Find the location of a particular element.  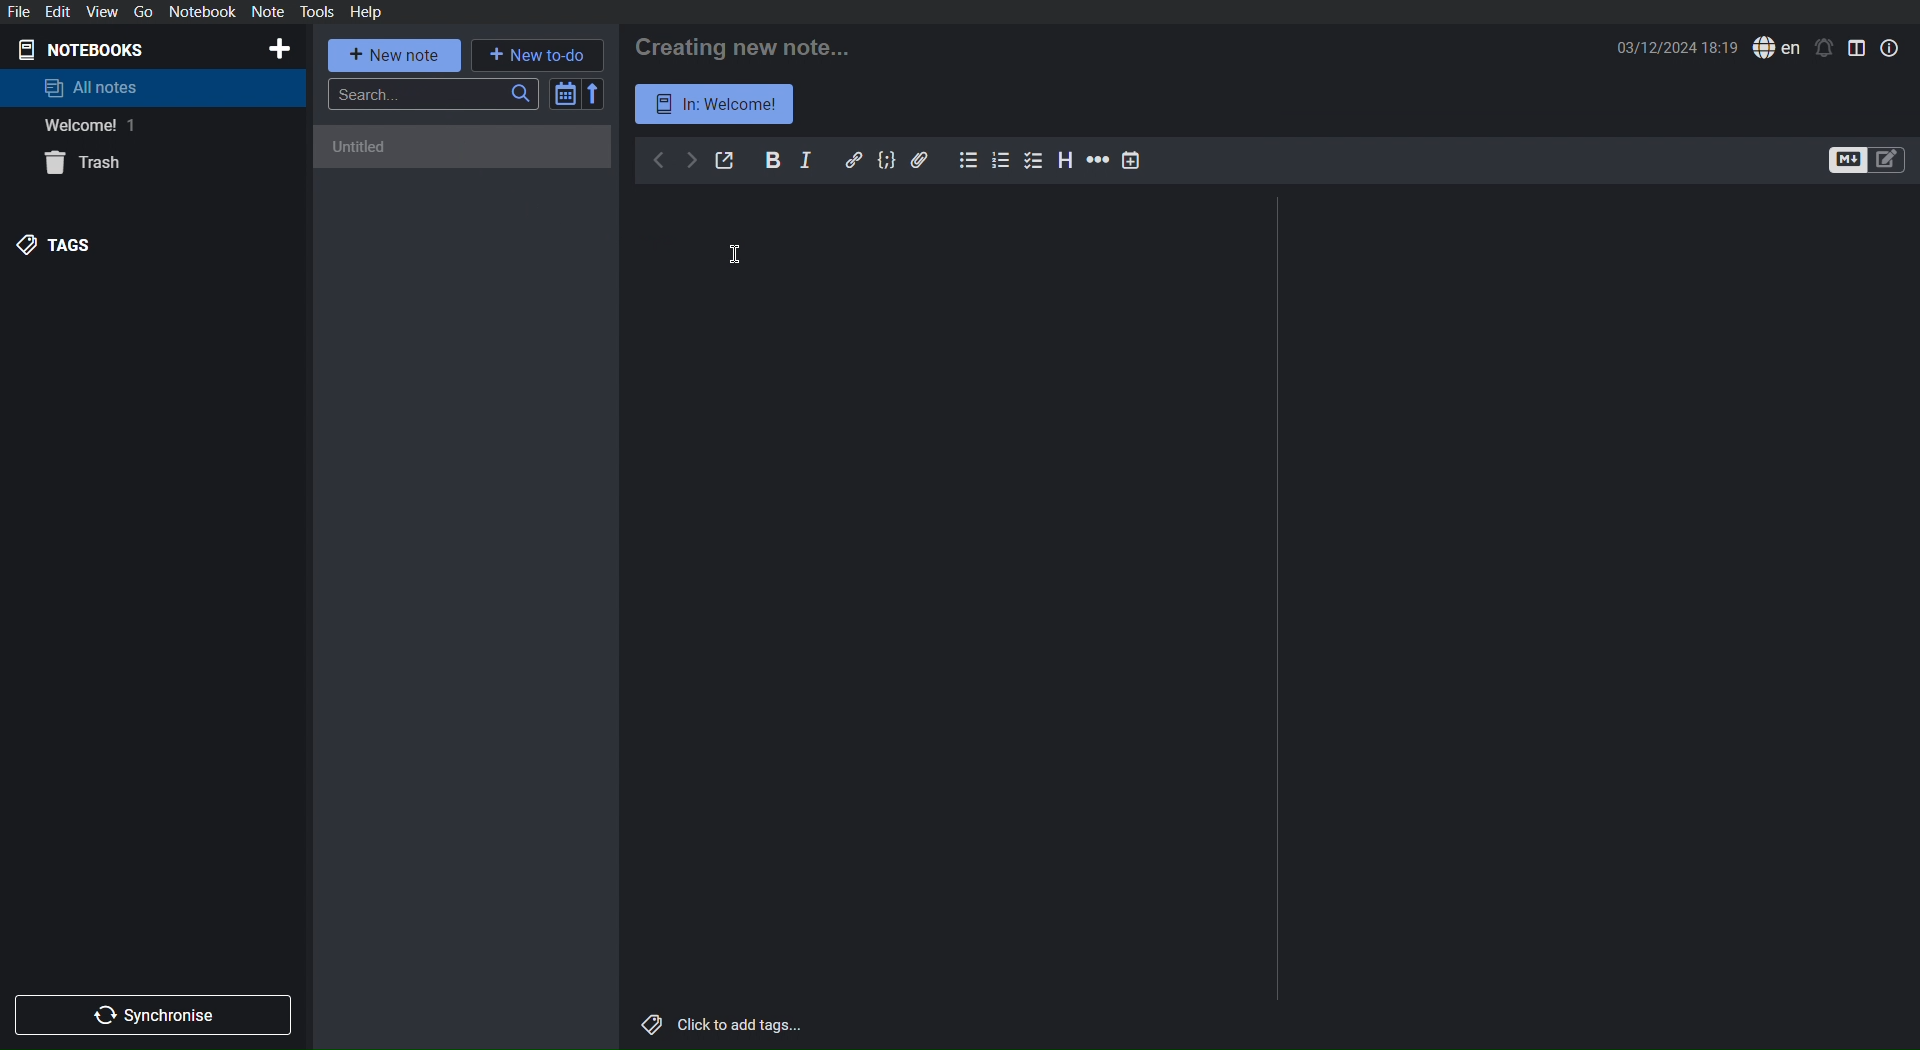

Edit is located at coordinates (61, 11).